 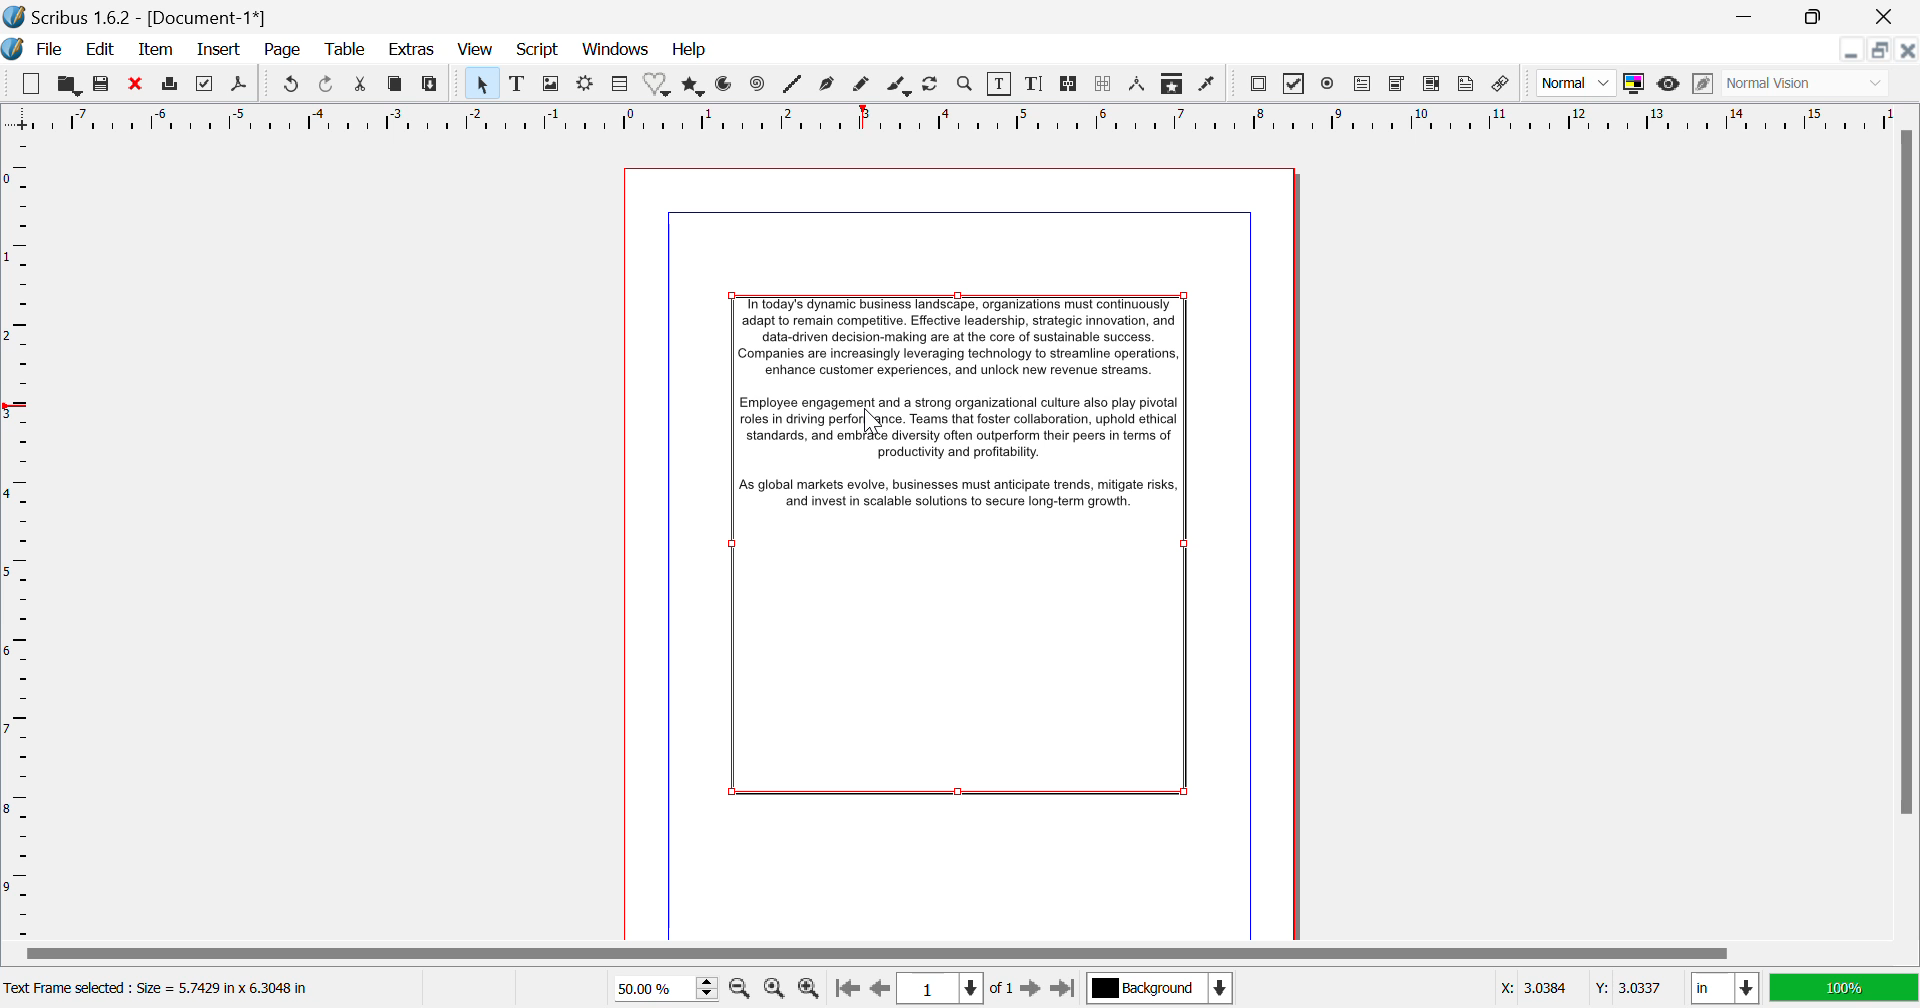 I want to click on Table, so click(x=620, y=84).